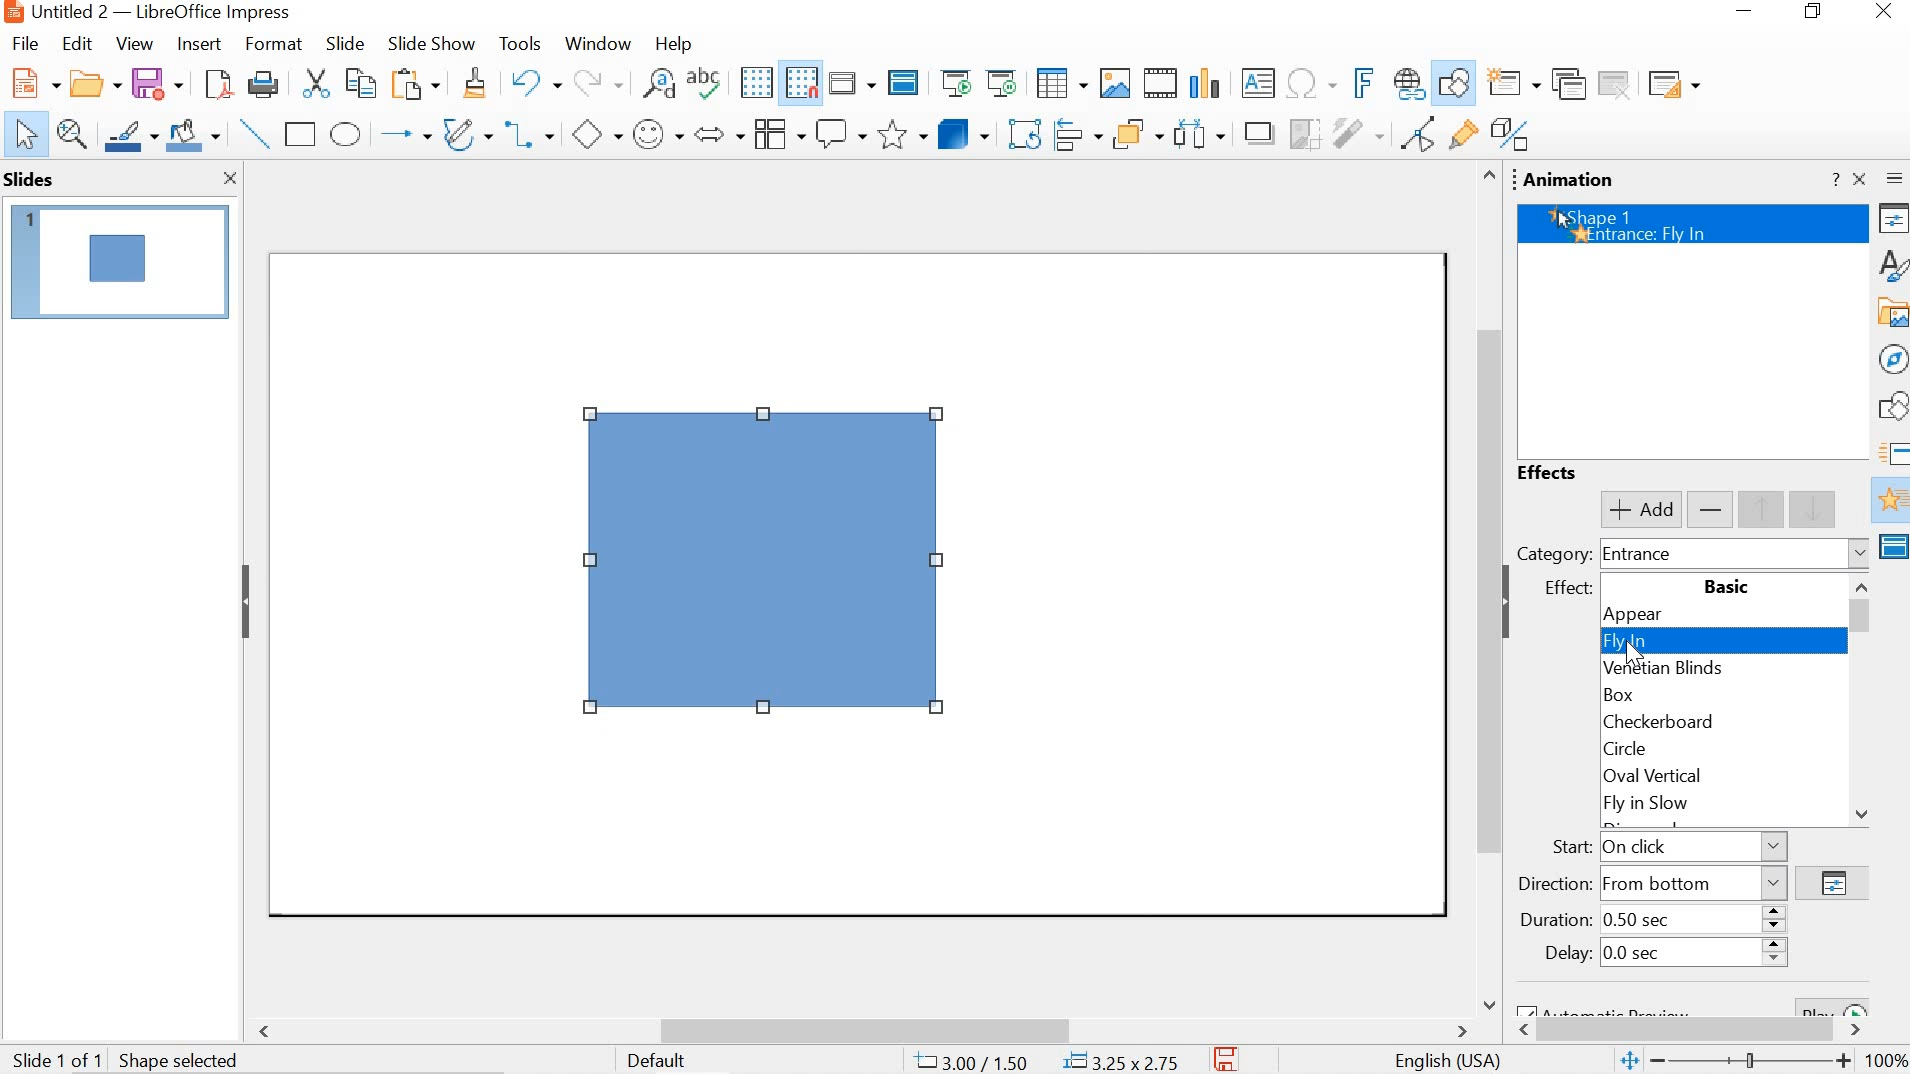 The image size is (1910, 1074). What do you see at coordinates (1892, 408) in the screenshot?
I see `shapes` at bounding box center [1892, 408].